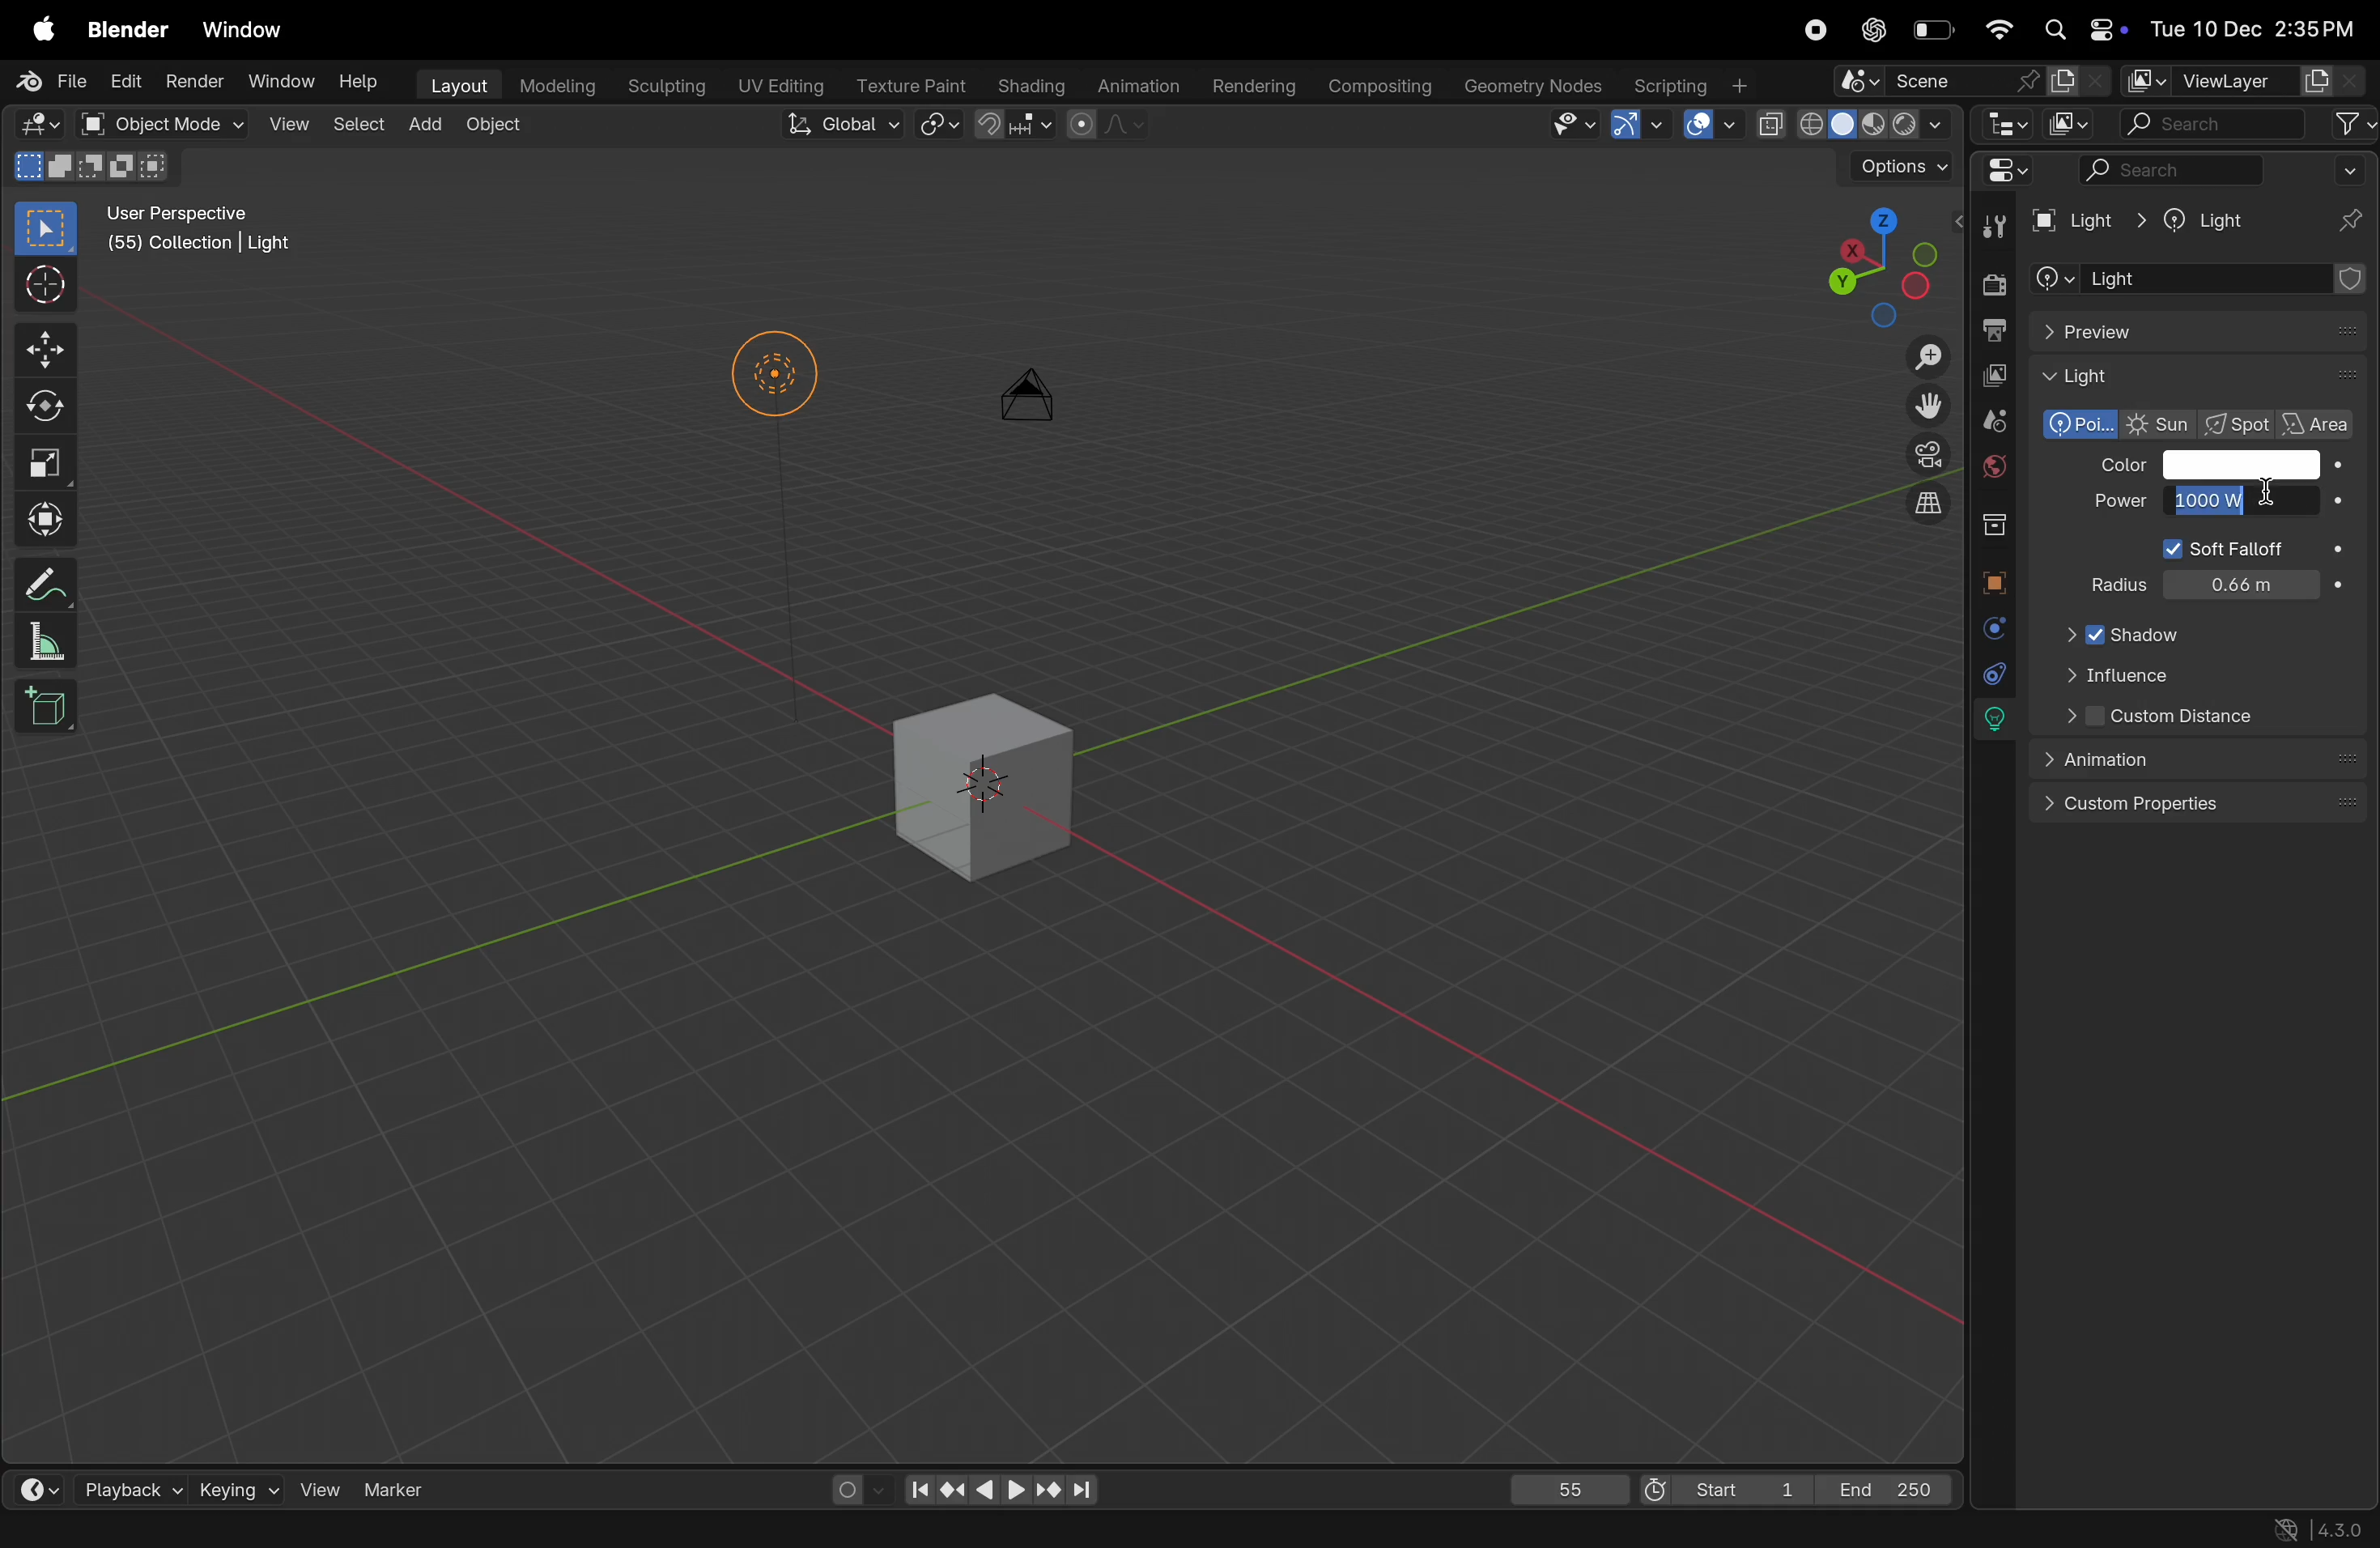 This screenshot has width=2380, height=1548. What do you see at coordinates (1993, 224) in the screenshot?
I see `tools` at bounding box center [1993, 224].